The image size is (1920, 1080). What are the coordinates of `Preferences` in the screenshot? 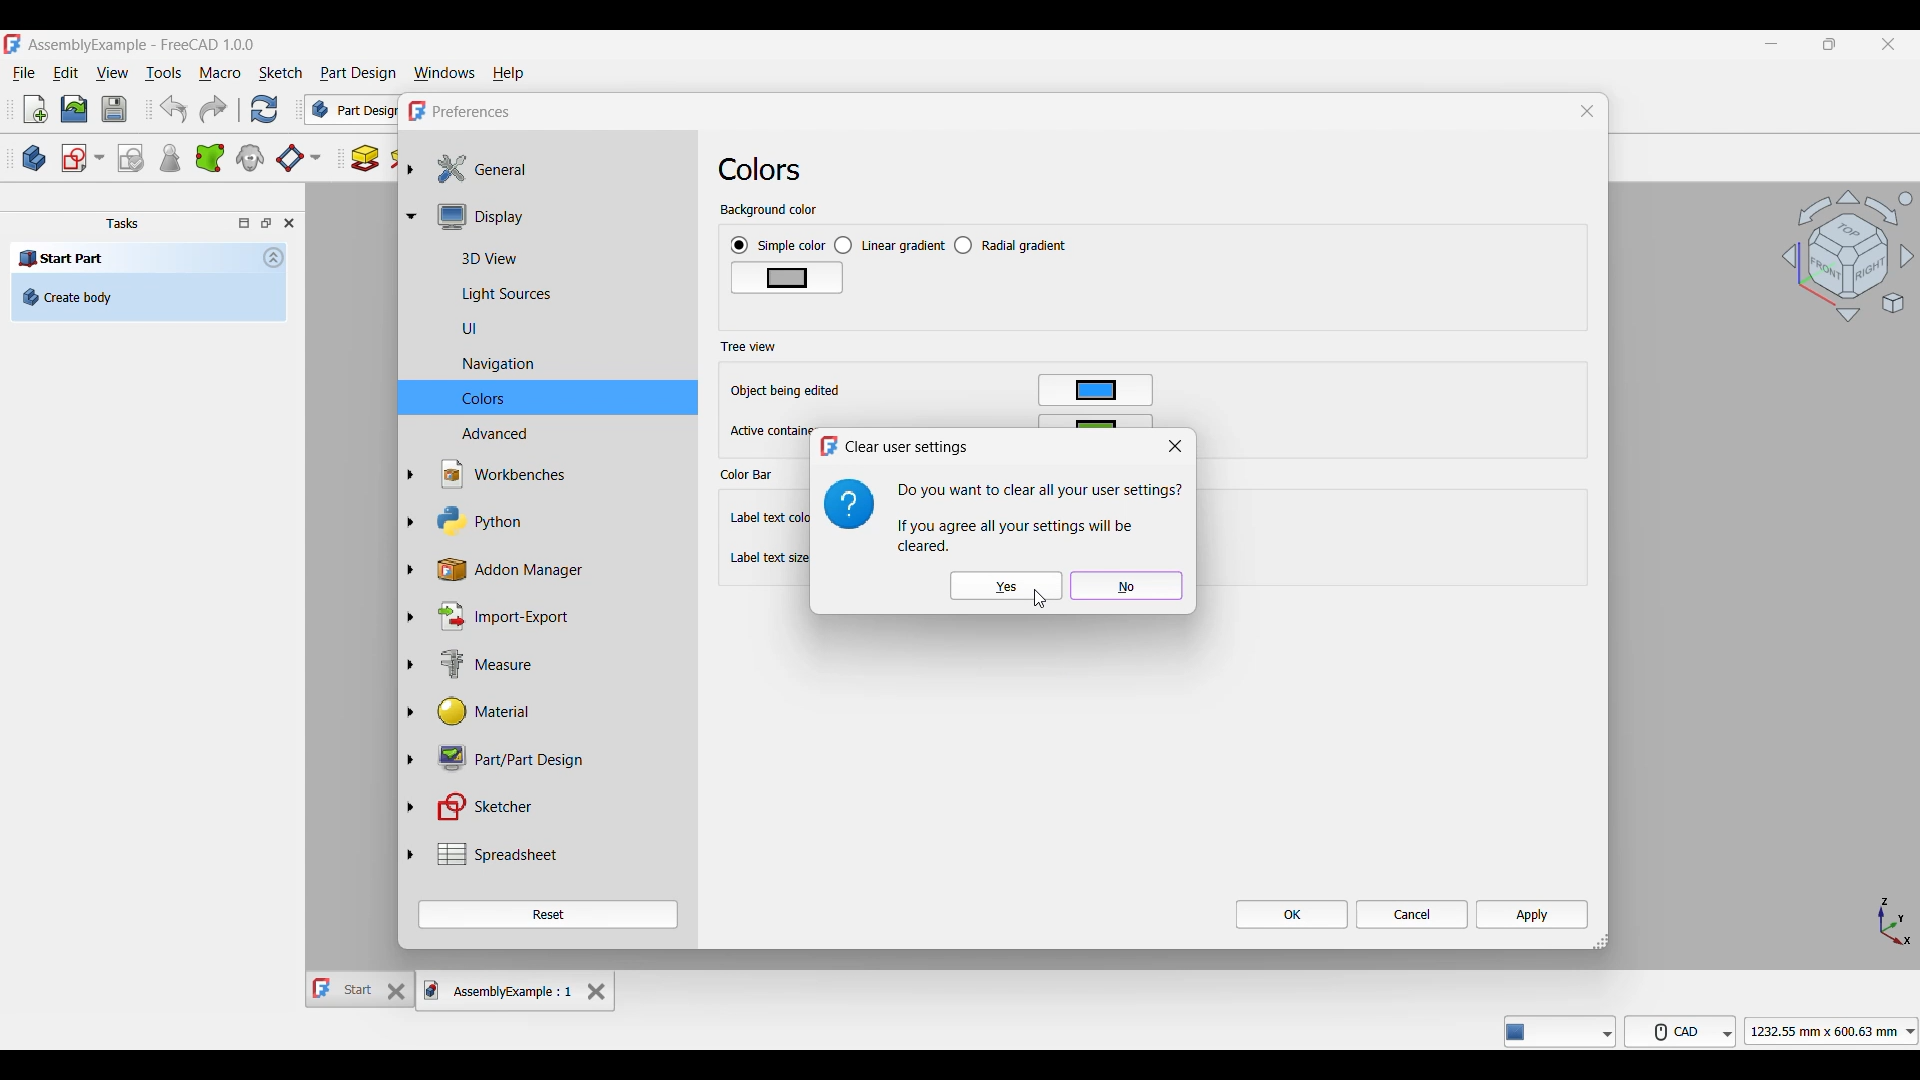 It's located at (473, 112).